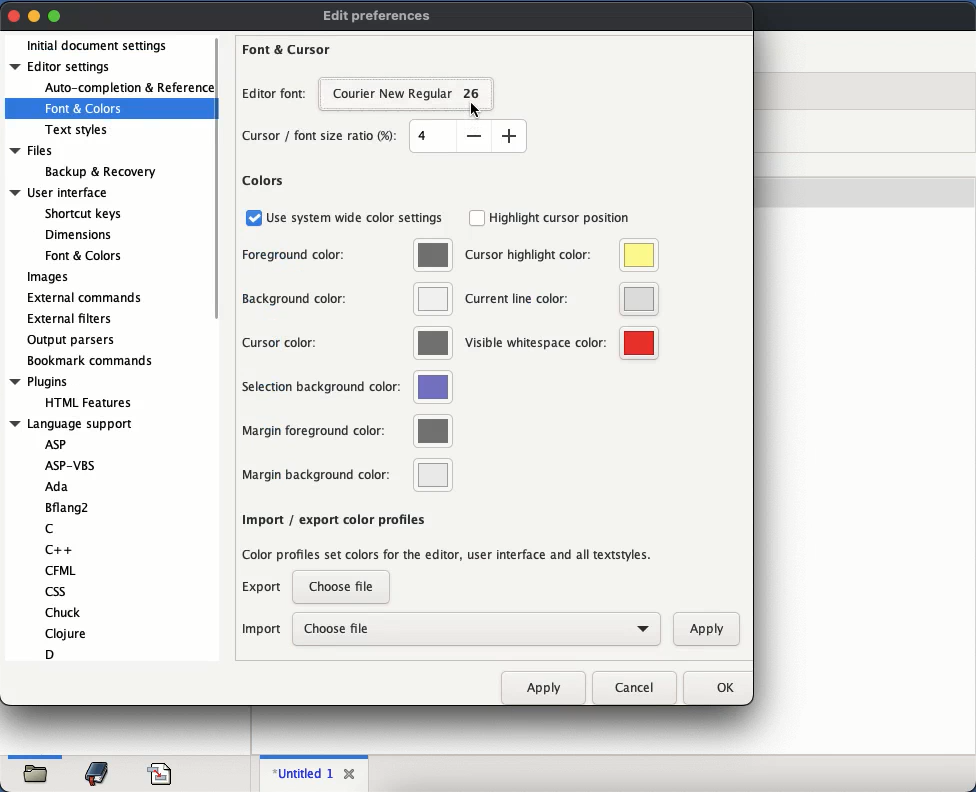 The image size is (976, 792). I want to click on color, so click(434, 475).